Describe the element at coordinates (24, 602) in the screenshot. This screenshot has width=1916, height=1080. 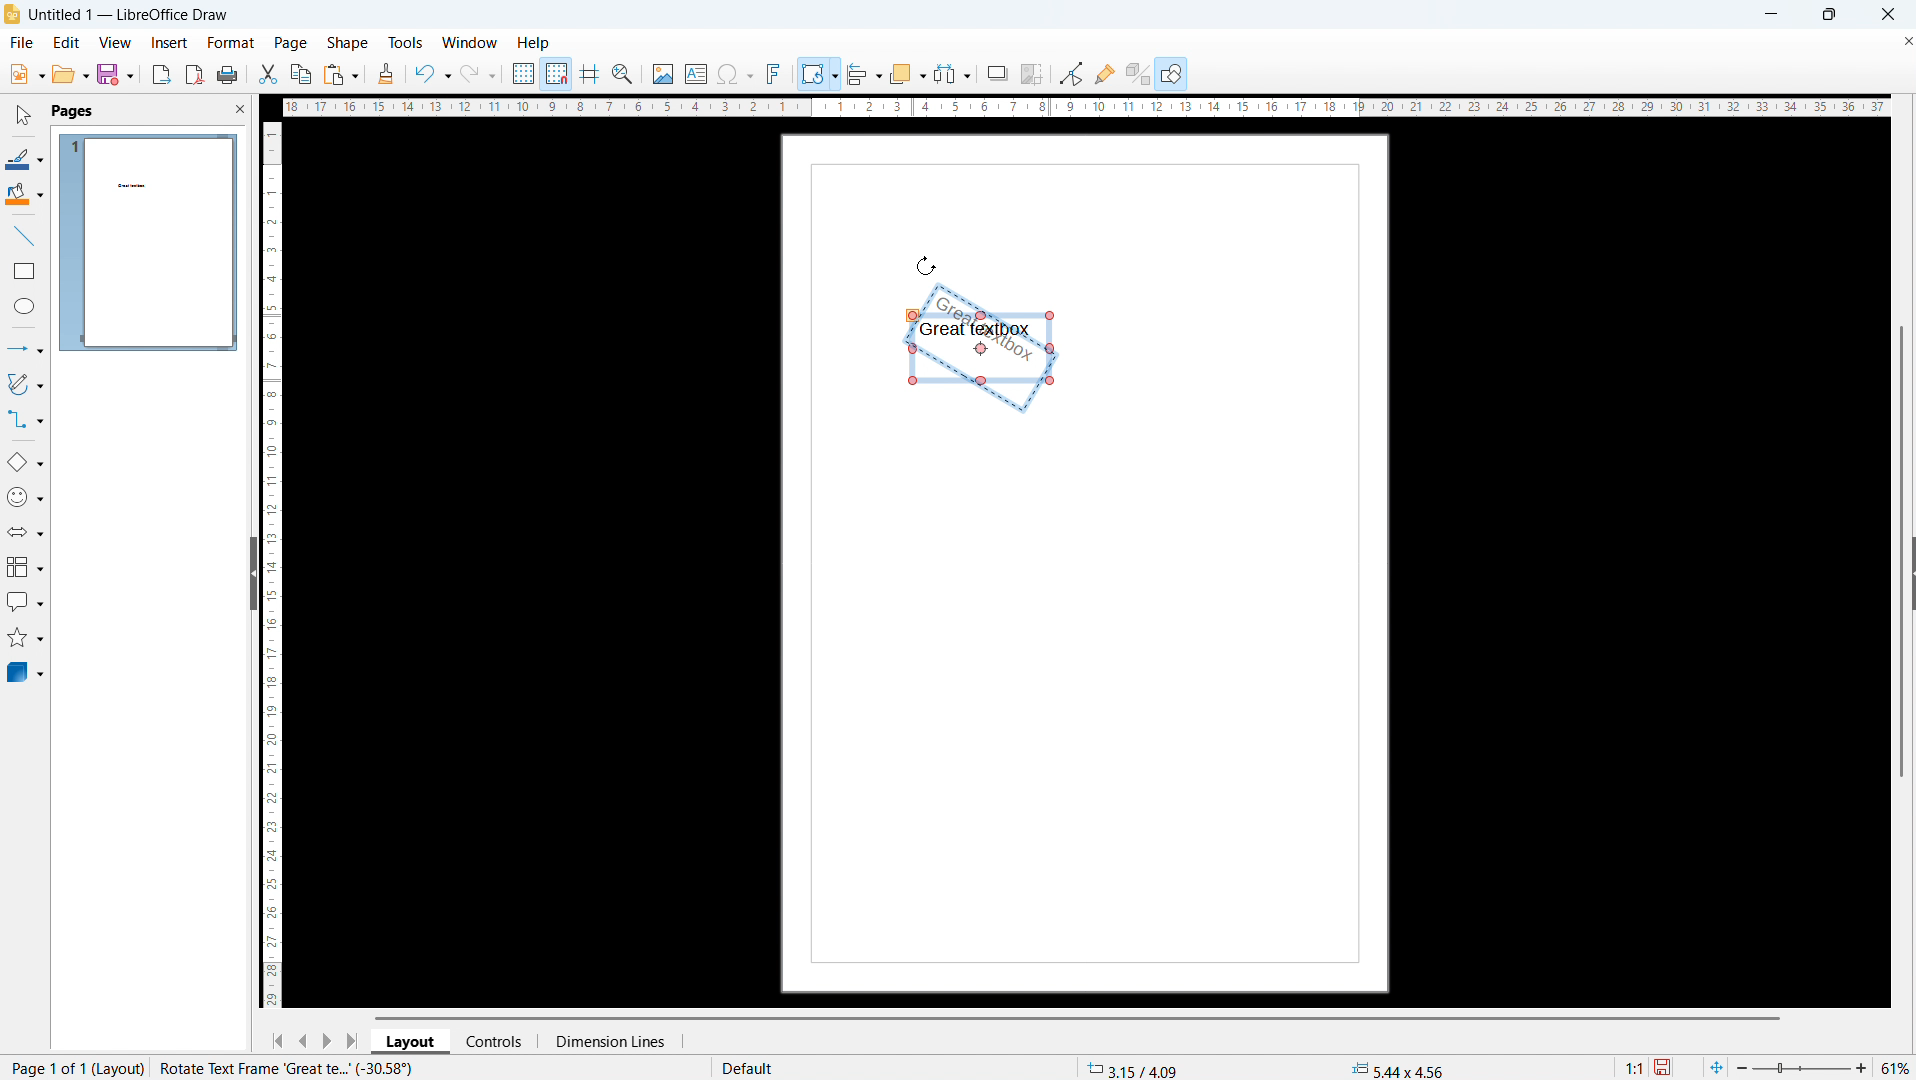
I see `callout shapes` at that location.